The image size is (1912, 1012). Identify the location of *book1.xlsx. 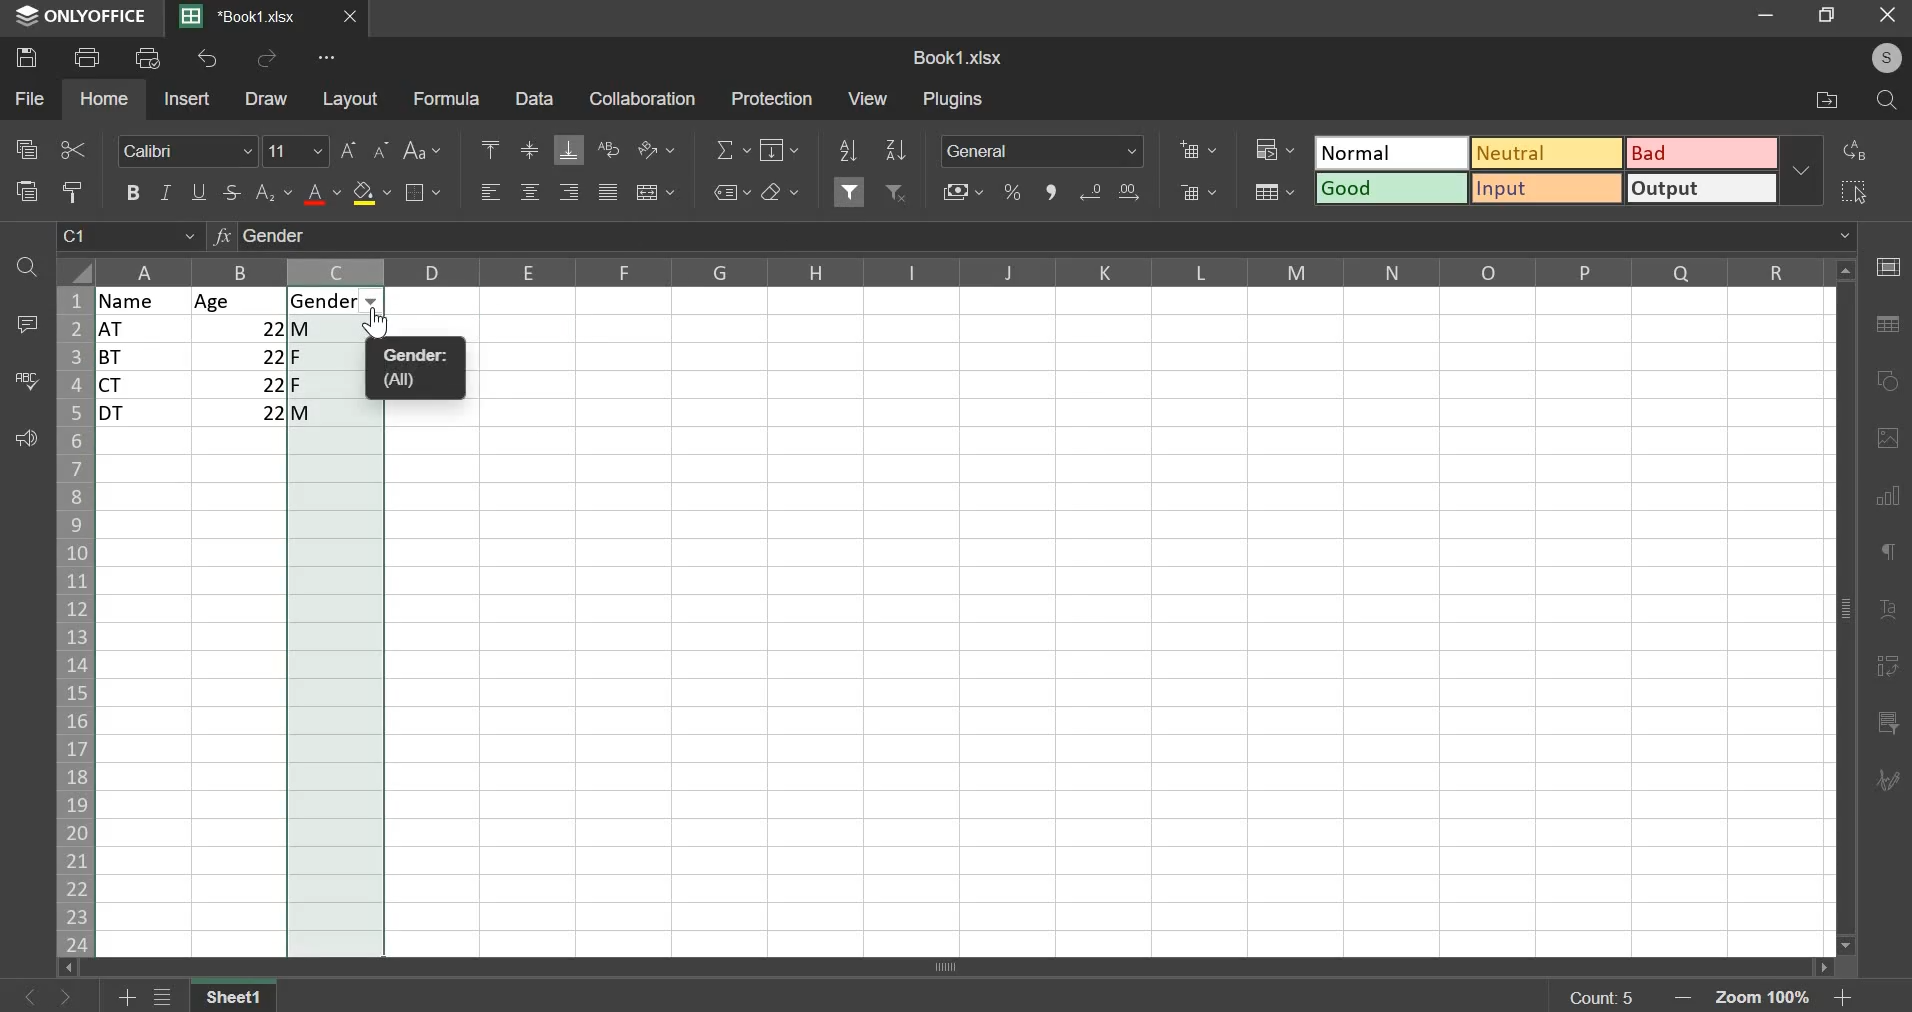
(242, 16).